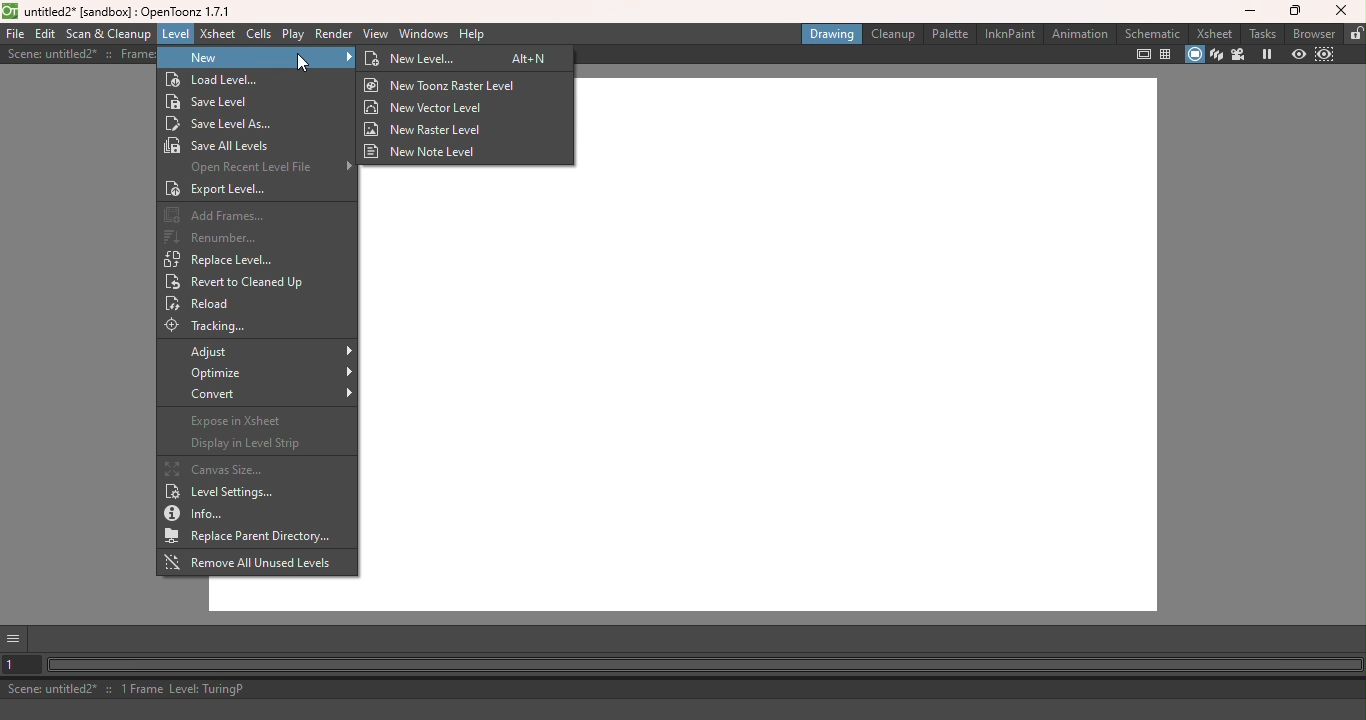 This screenshot has height=720, width=1366. I want to click on Maximize, so click(1291, 12).